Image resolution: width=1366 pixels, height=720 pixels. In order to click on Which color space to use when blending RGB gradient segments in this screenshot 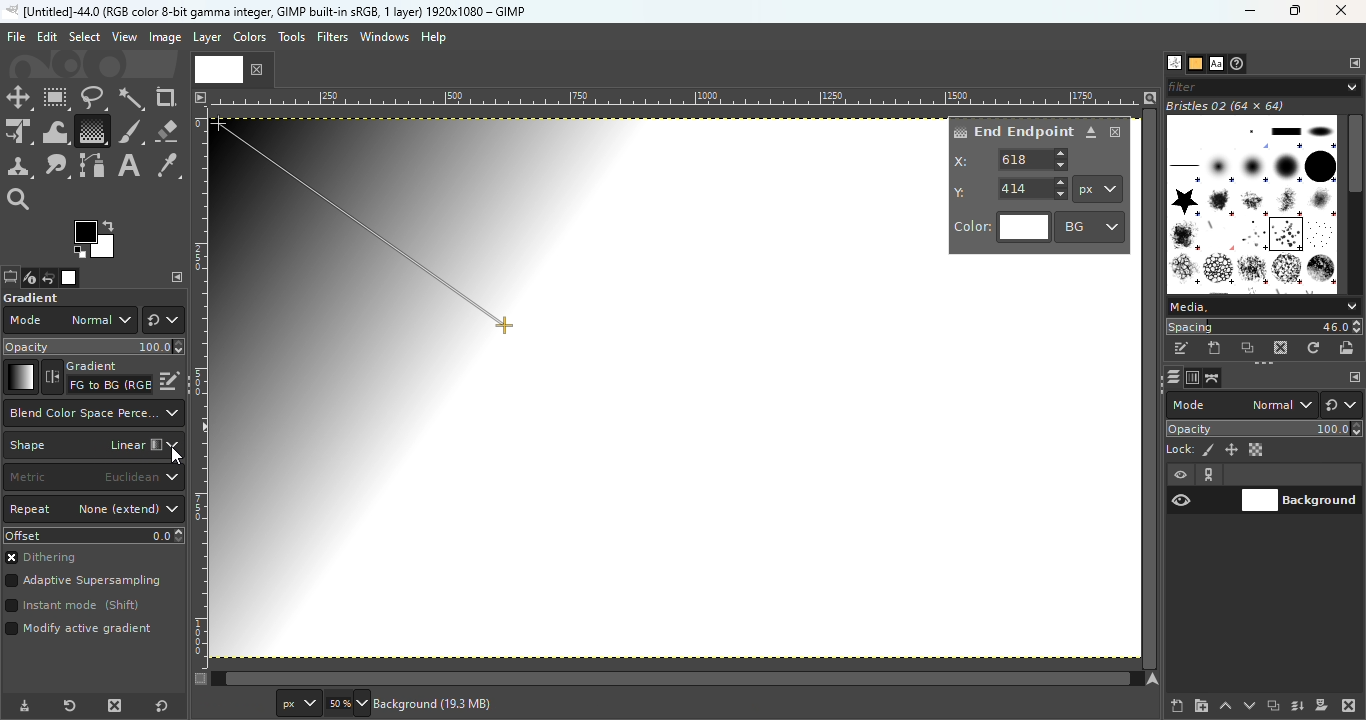, I will do `click(92, 413)`.